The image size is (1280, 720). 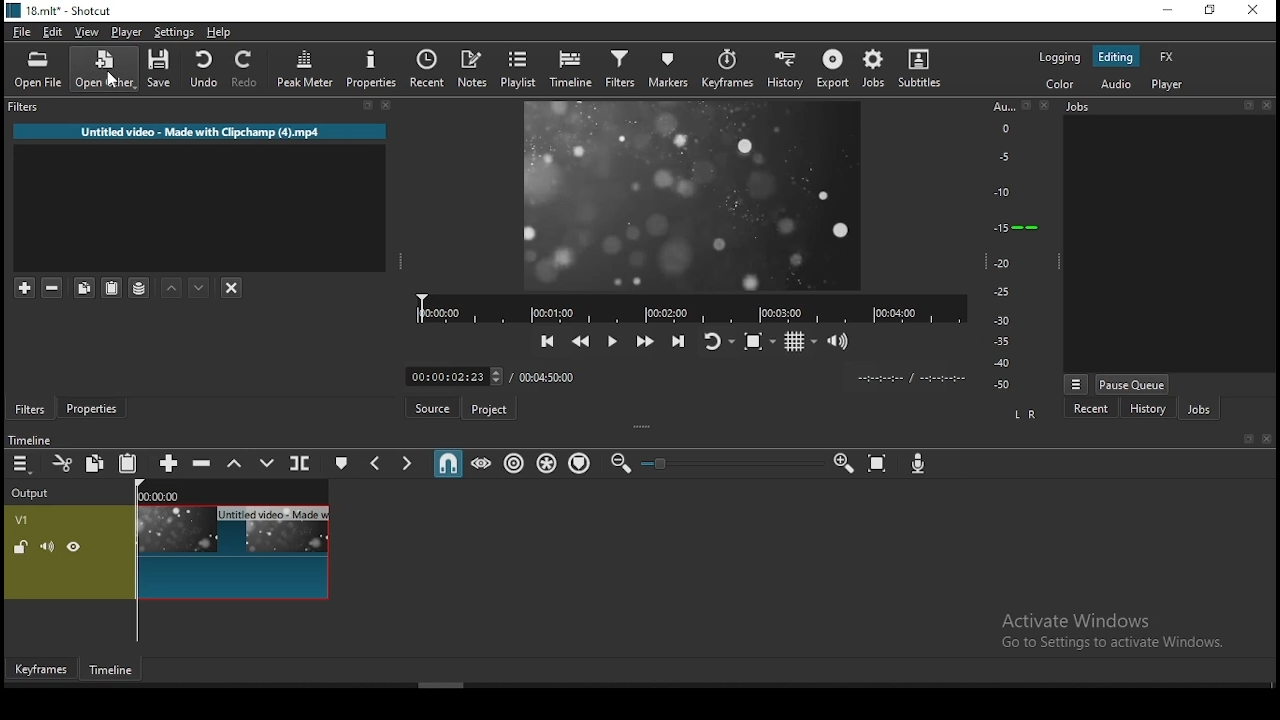 What do you see at coordinates (875, 69) in the screenshot?
I see `jobs` at bounding box center [875, 69].